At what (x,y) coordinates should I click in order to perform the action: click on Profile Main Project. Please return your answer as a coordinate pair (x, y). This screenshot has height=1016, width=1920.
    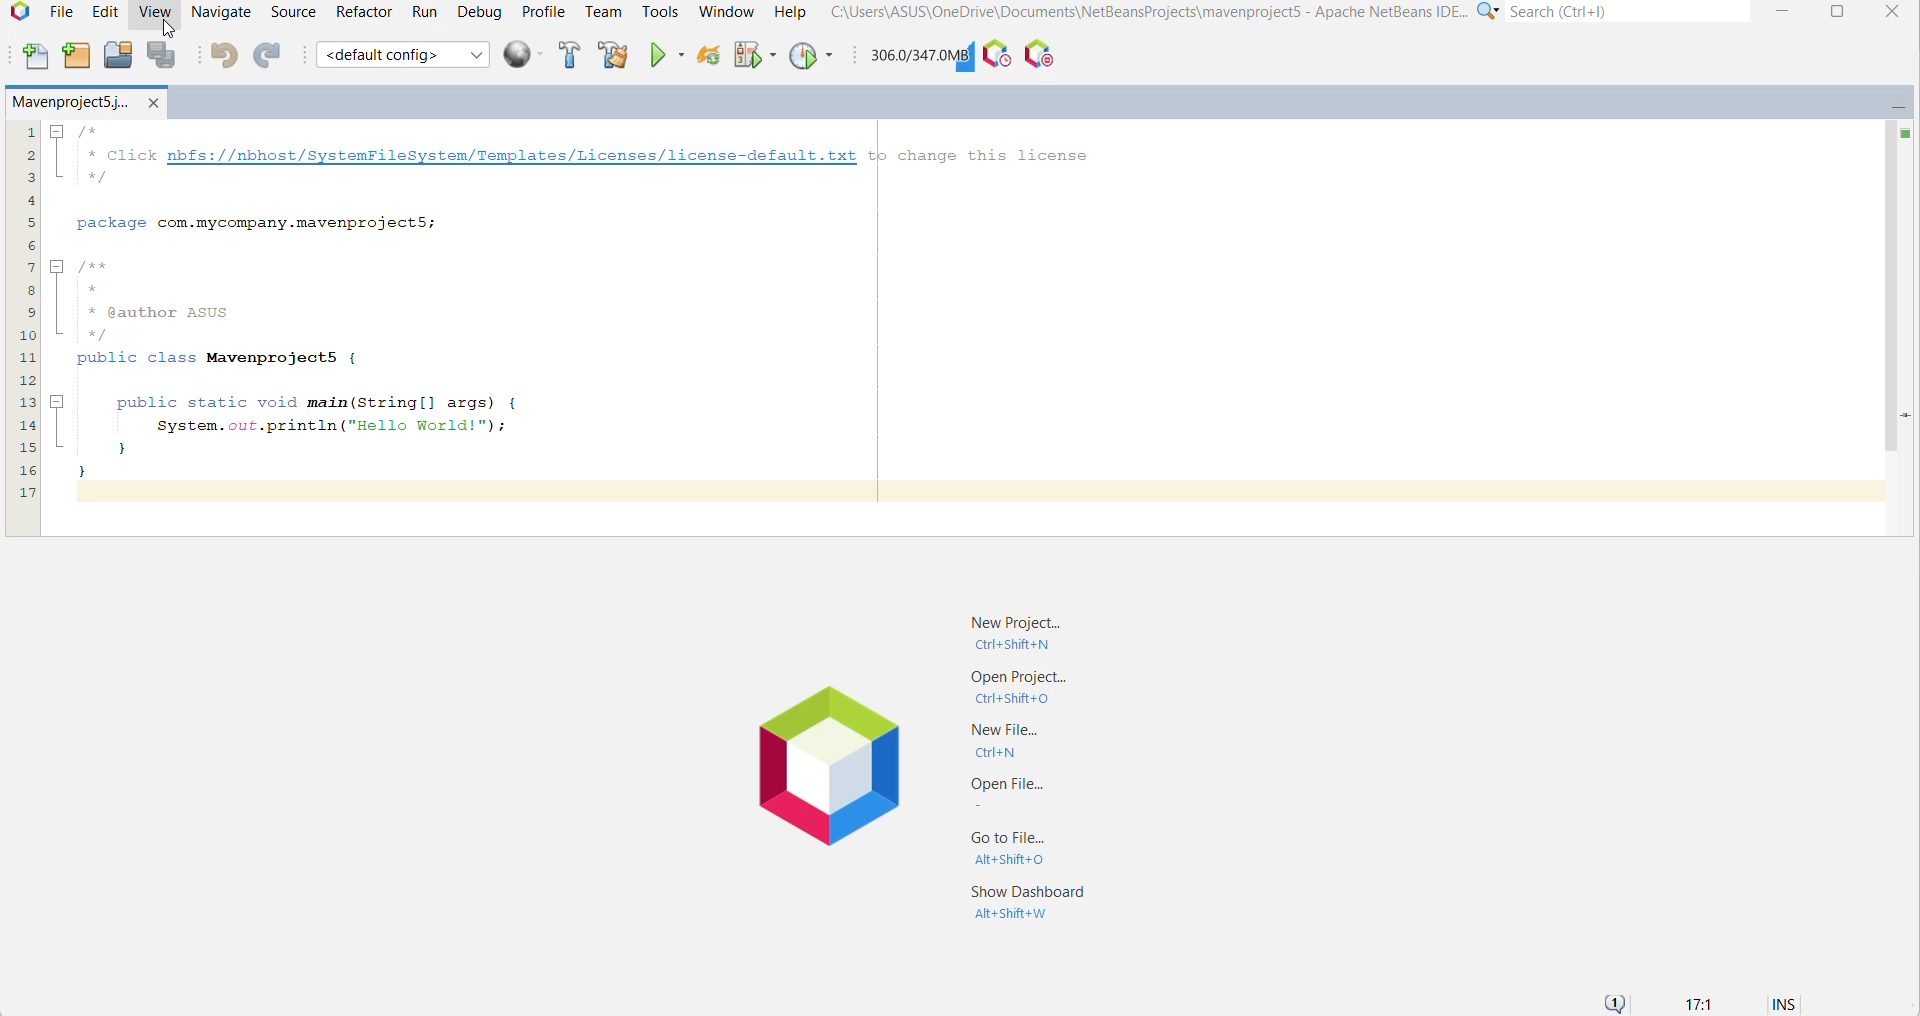
    Looking at the image, I should click on (812, 56).